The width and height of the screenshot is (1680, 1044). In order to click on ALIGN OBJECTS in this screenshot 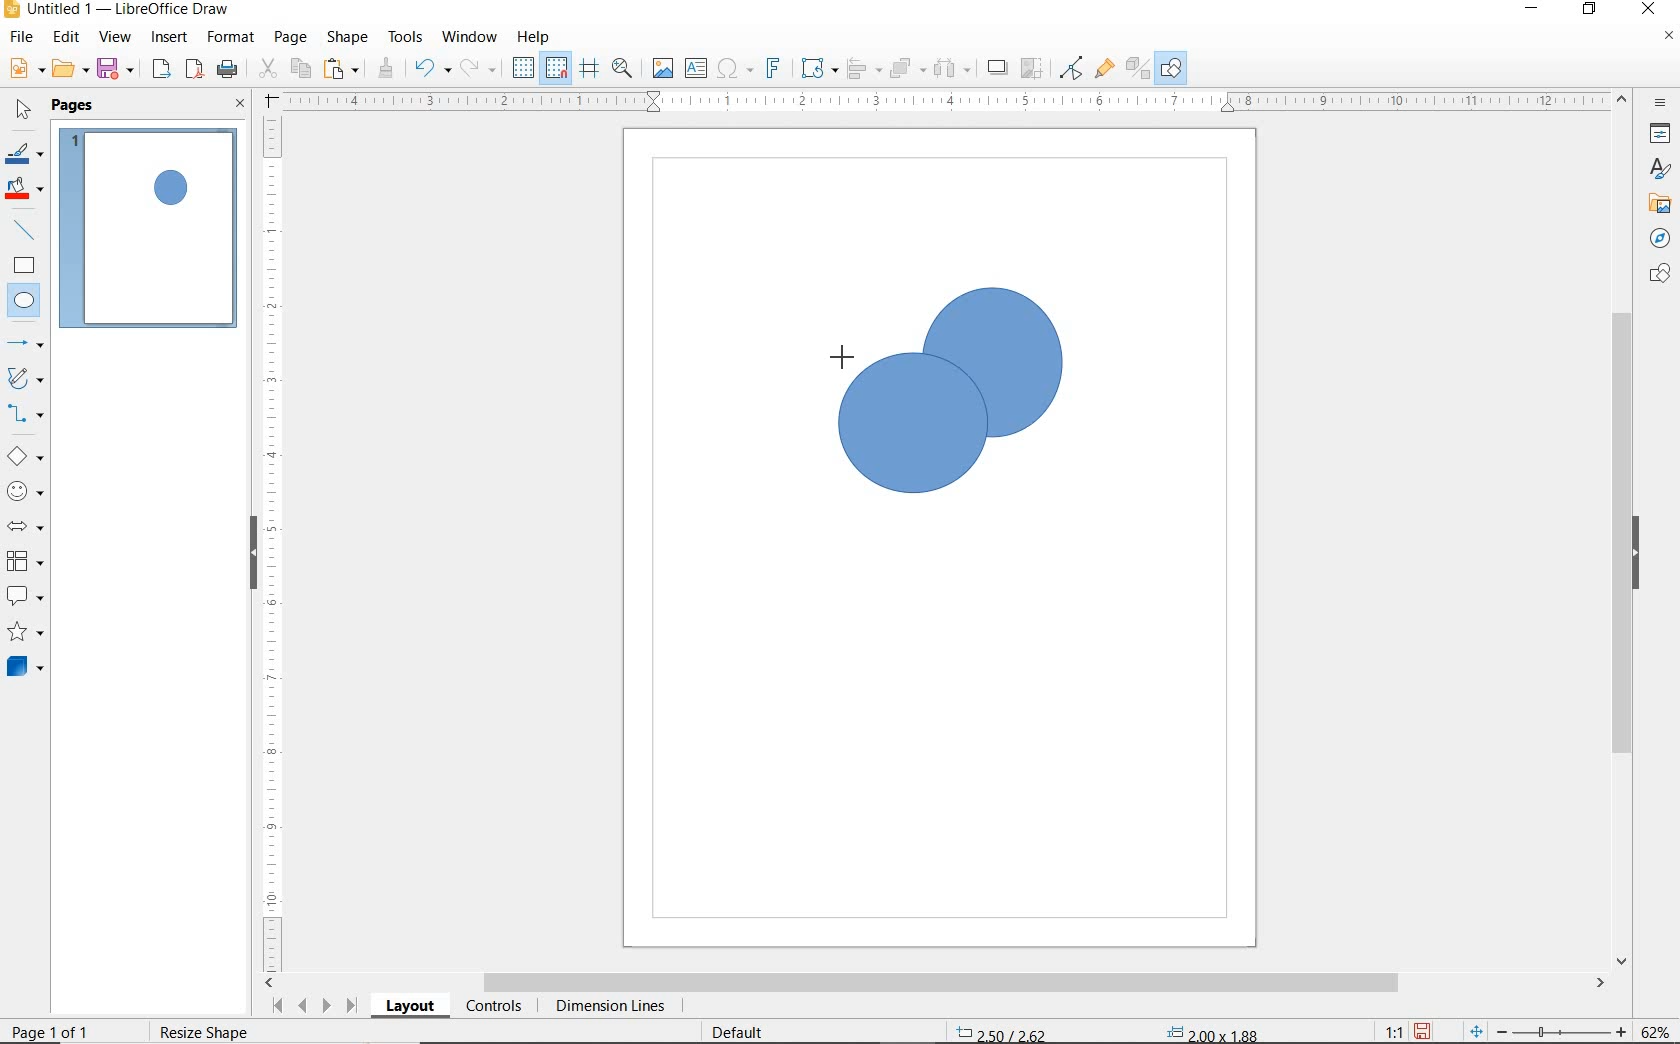, I will do `click(862, 71)`.